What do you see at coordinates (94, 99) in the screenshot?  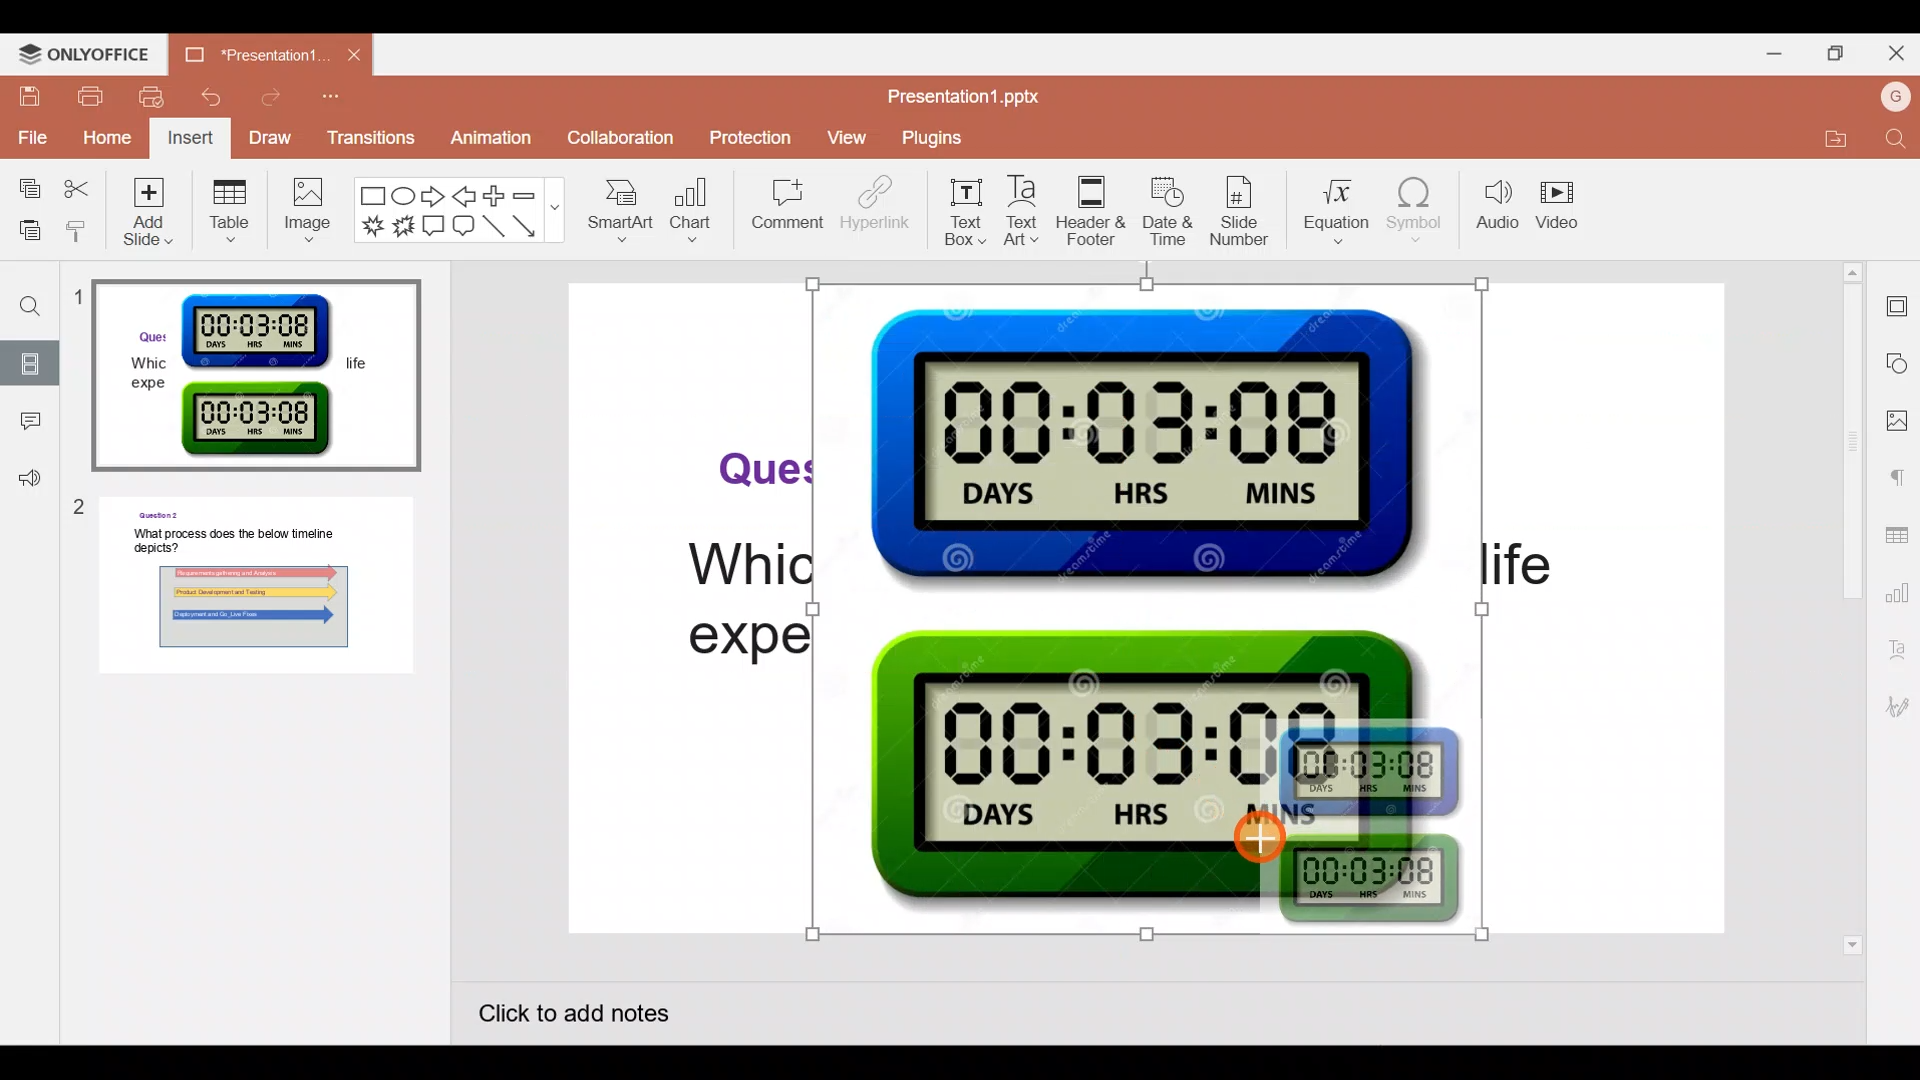 I see `Print file` at bounding box center [94, 99].